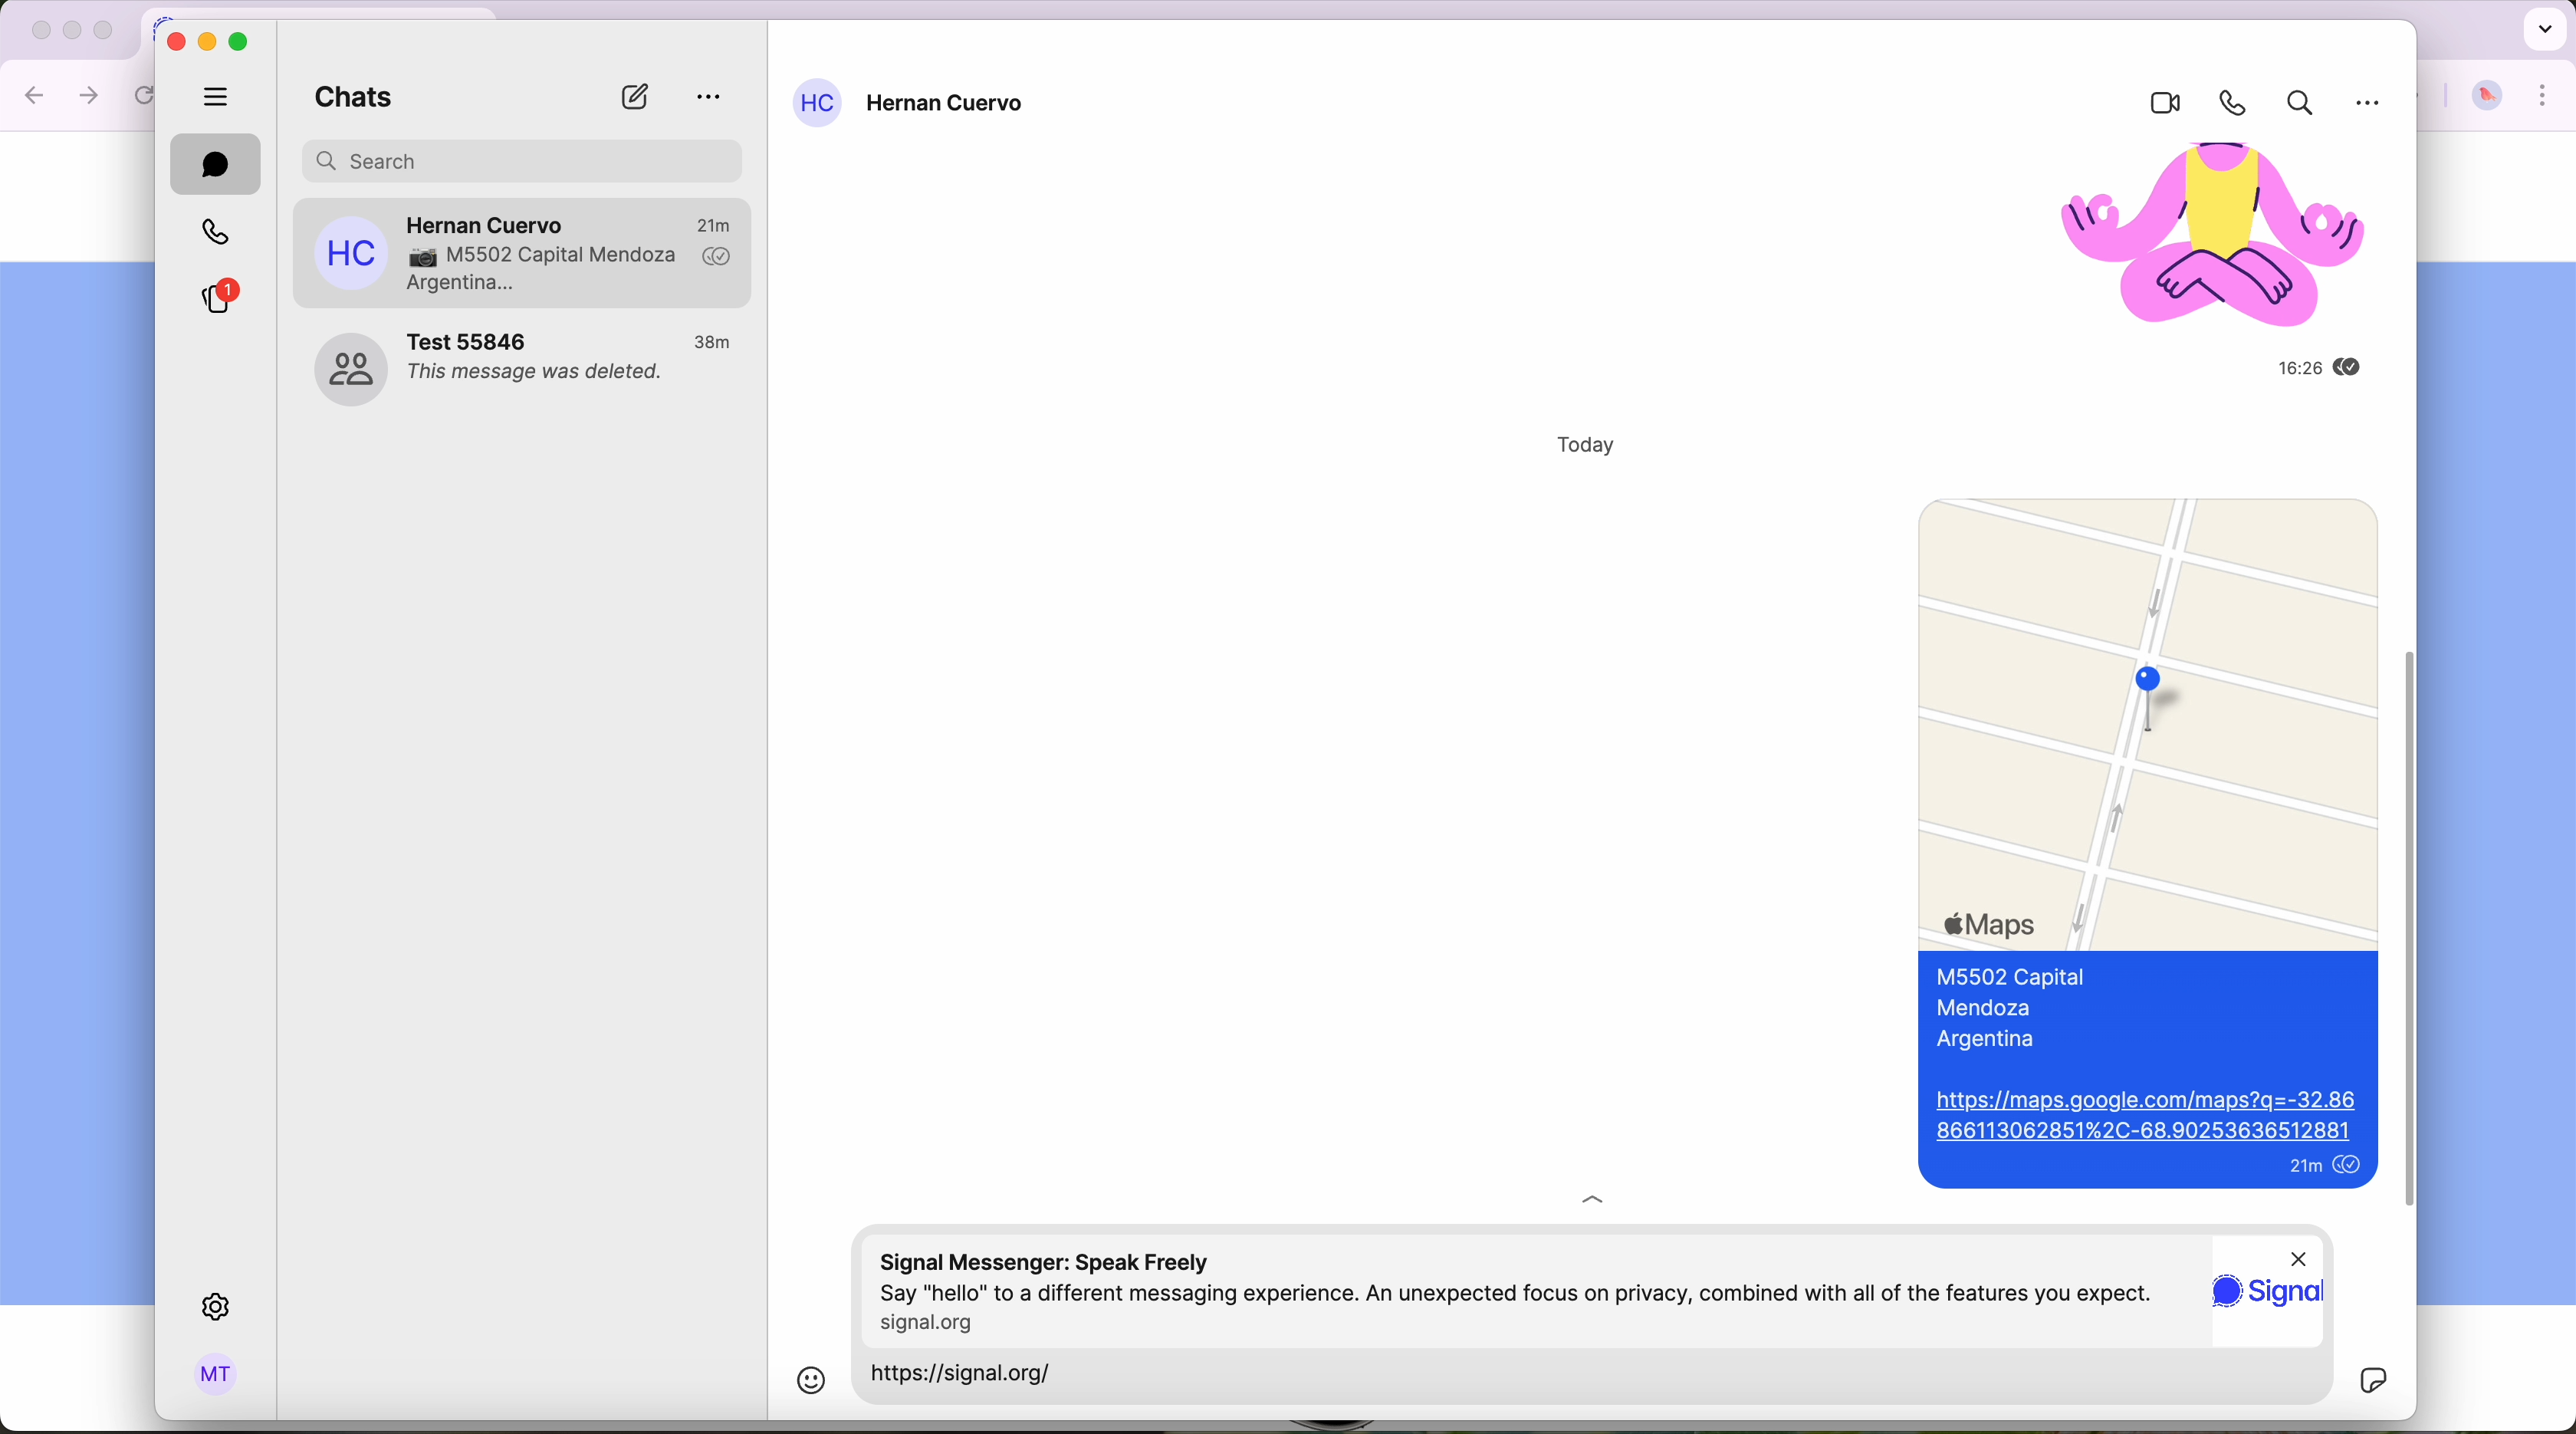 This screenshot has width=2576, height=1434. I want to click on , so click(2298, 1255).